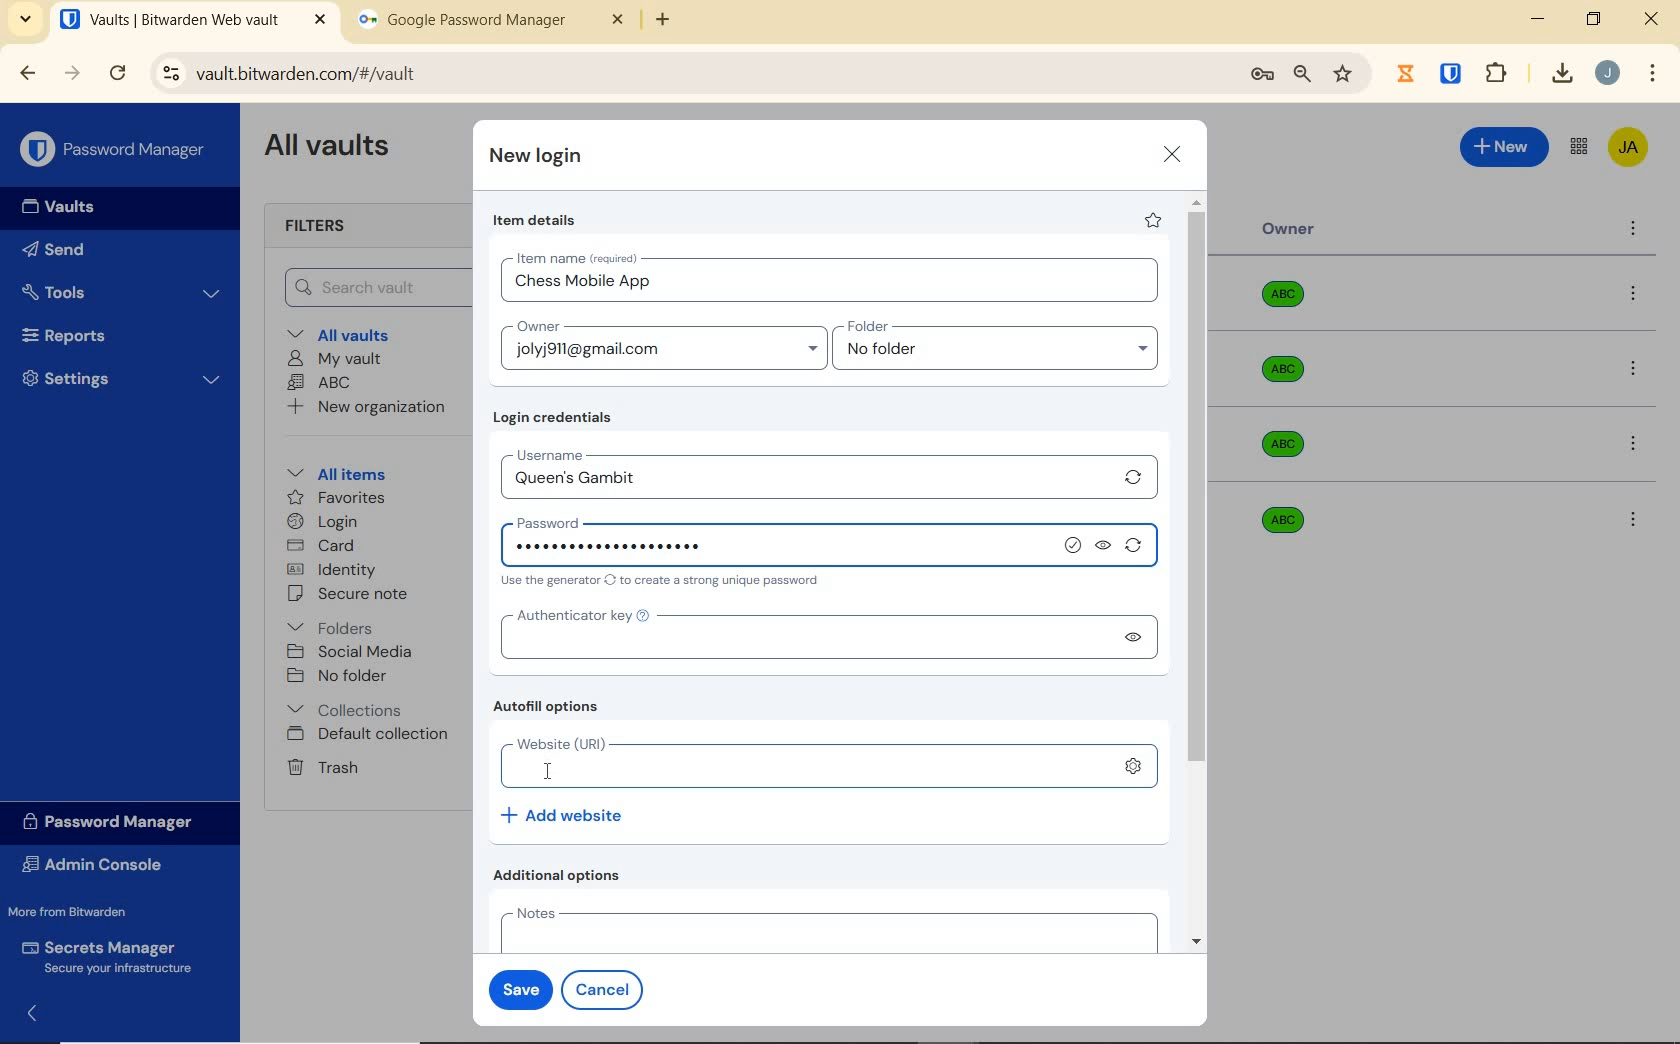  I want to click on No folder, so click(340, 677).